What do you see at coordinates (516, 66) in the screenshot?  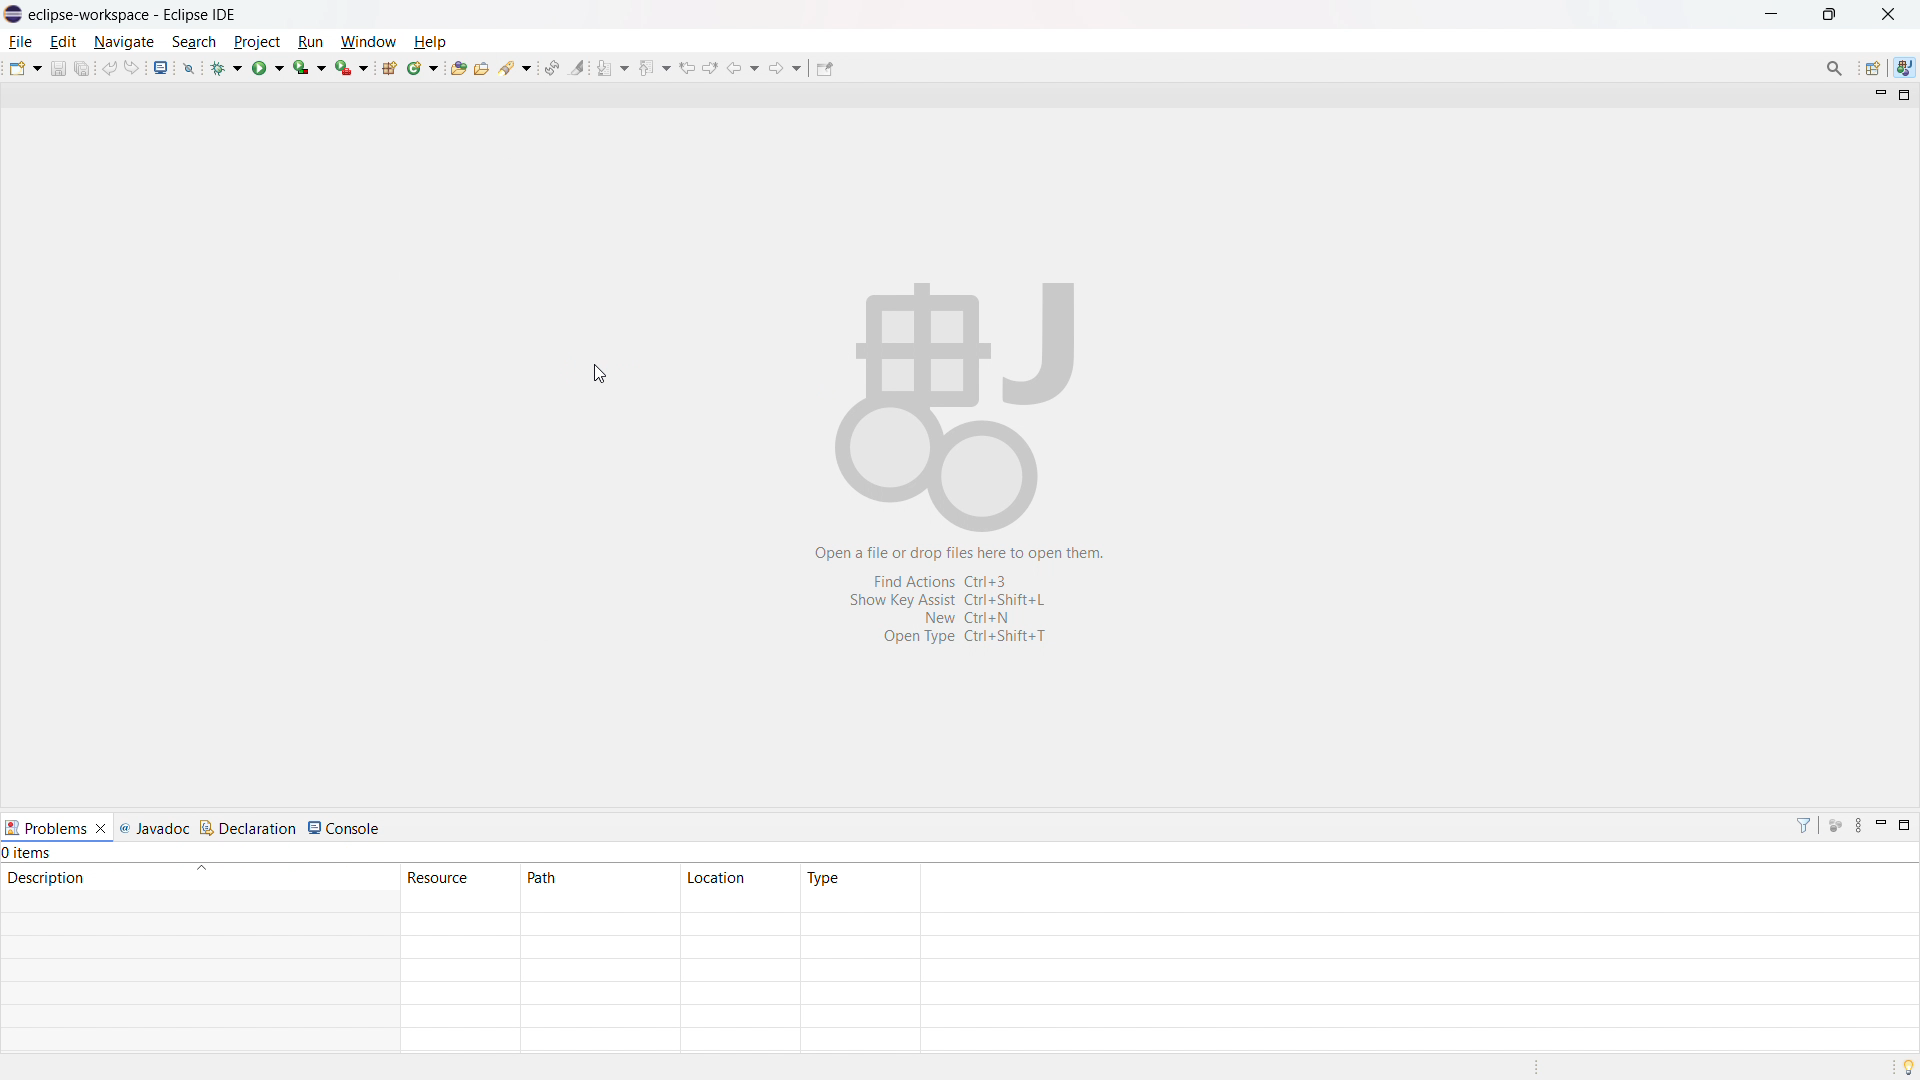 I see `search` at bounding box center [516, 66].